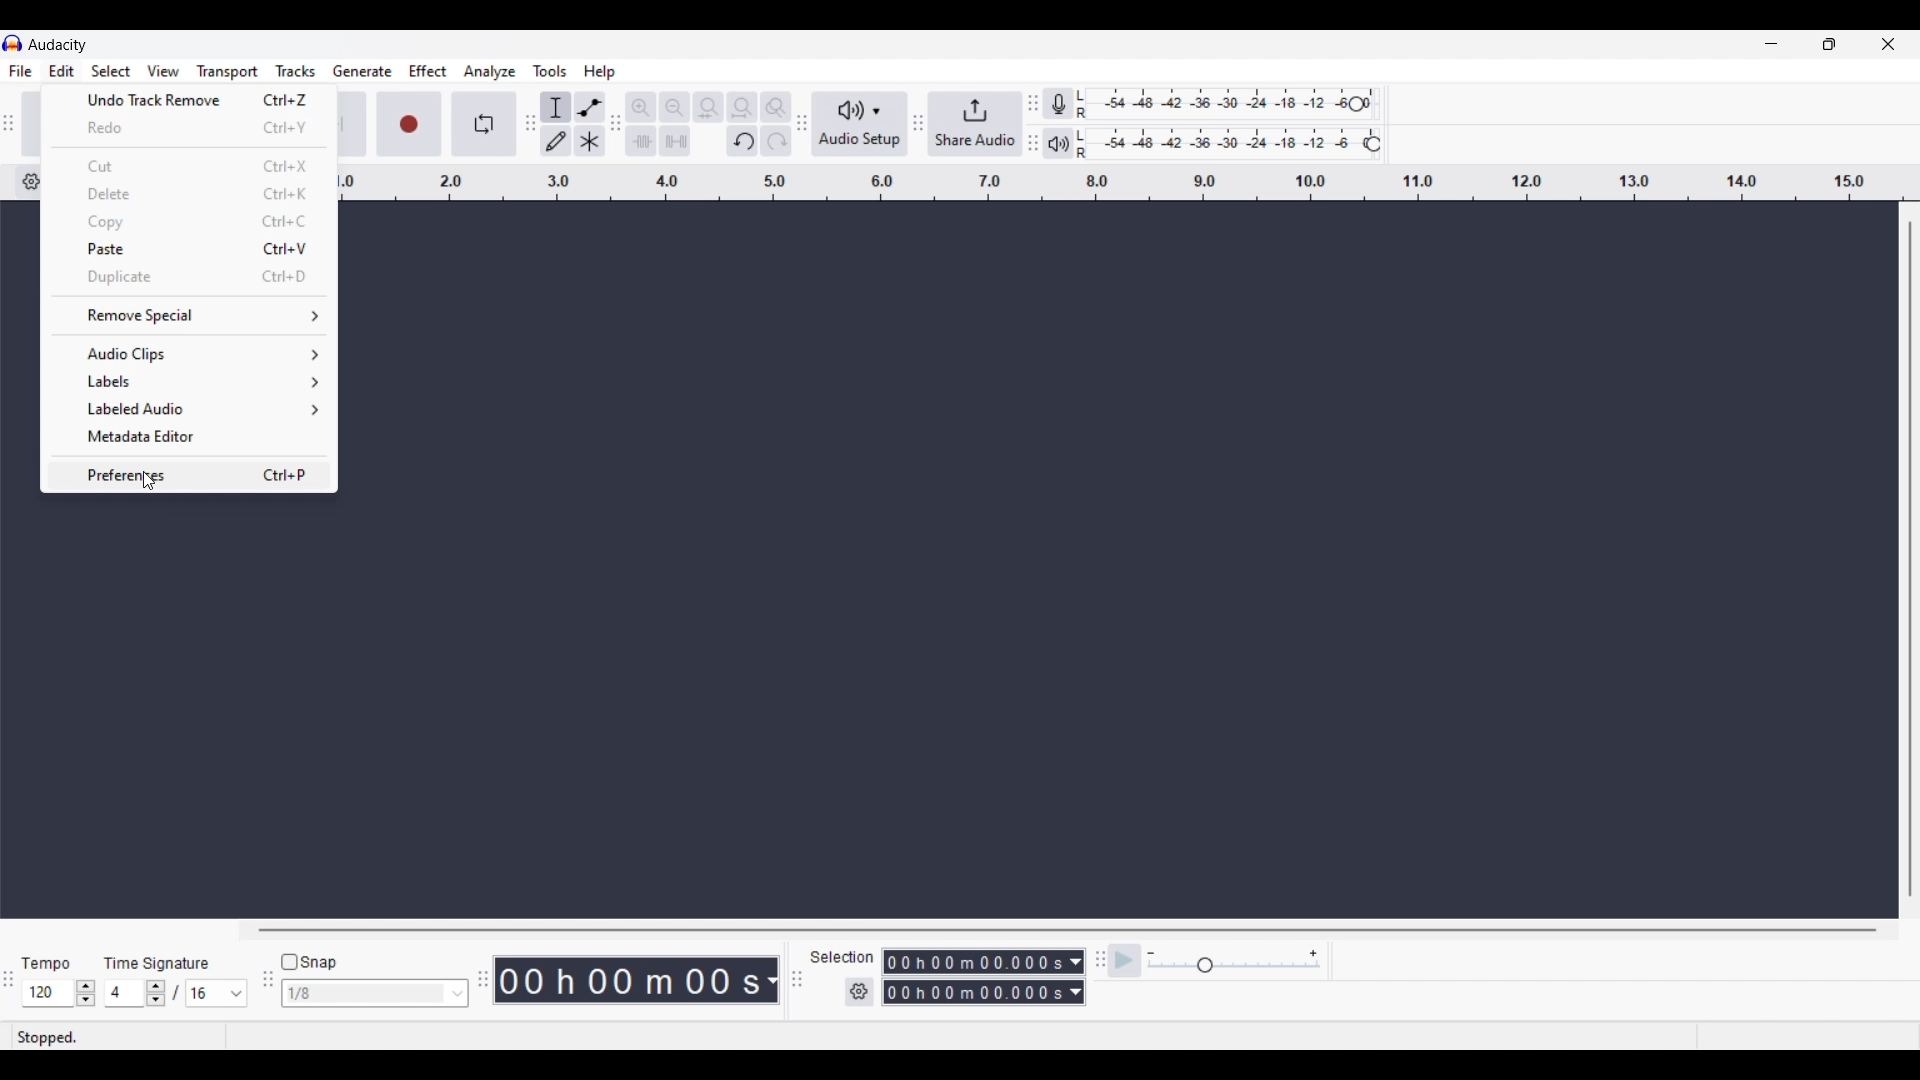  What do you see at coordinates (188, 474) in the screenshot?
I see `Preferences` at bounding box center [188, 474].